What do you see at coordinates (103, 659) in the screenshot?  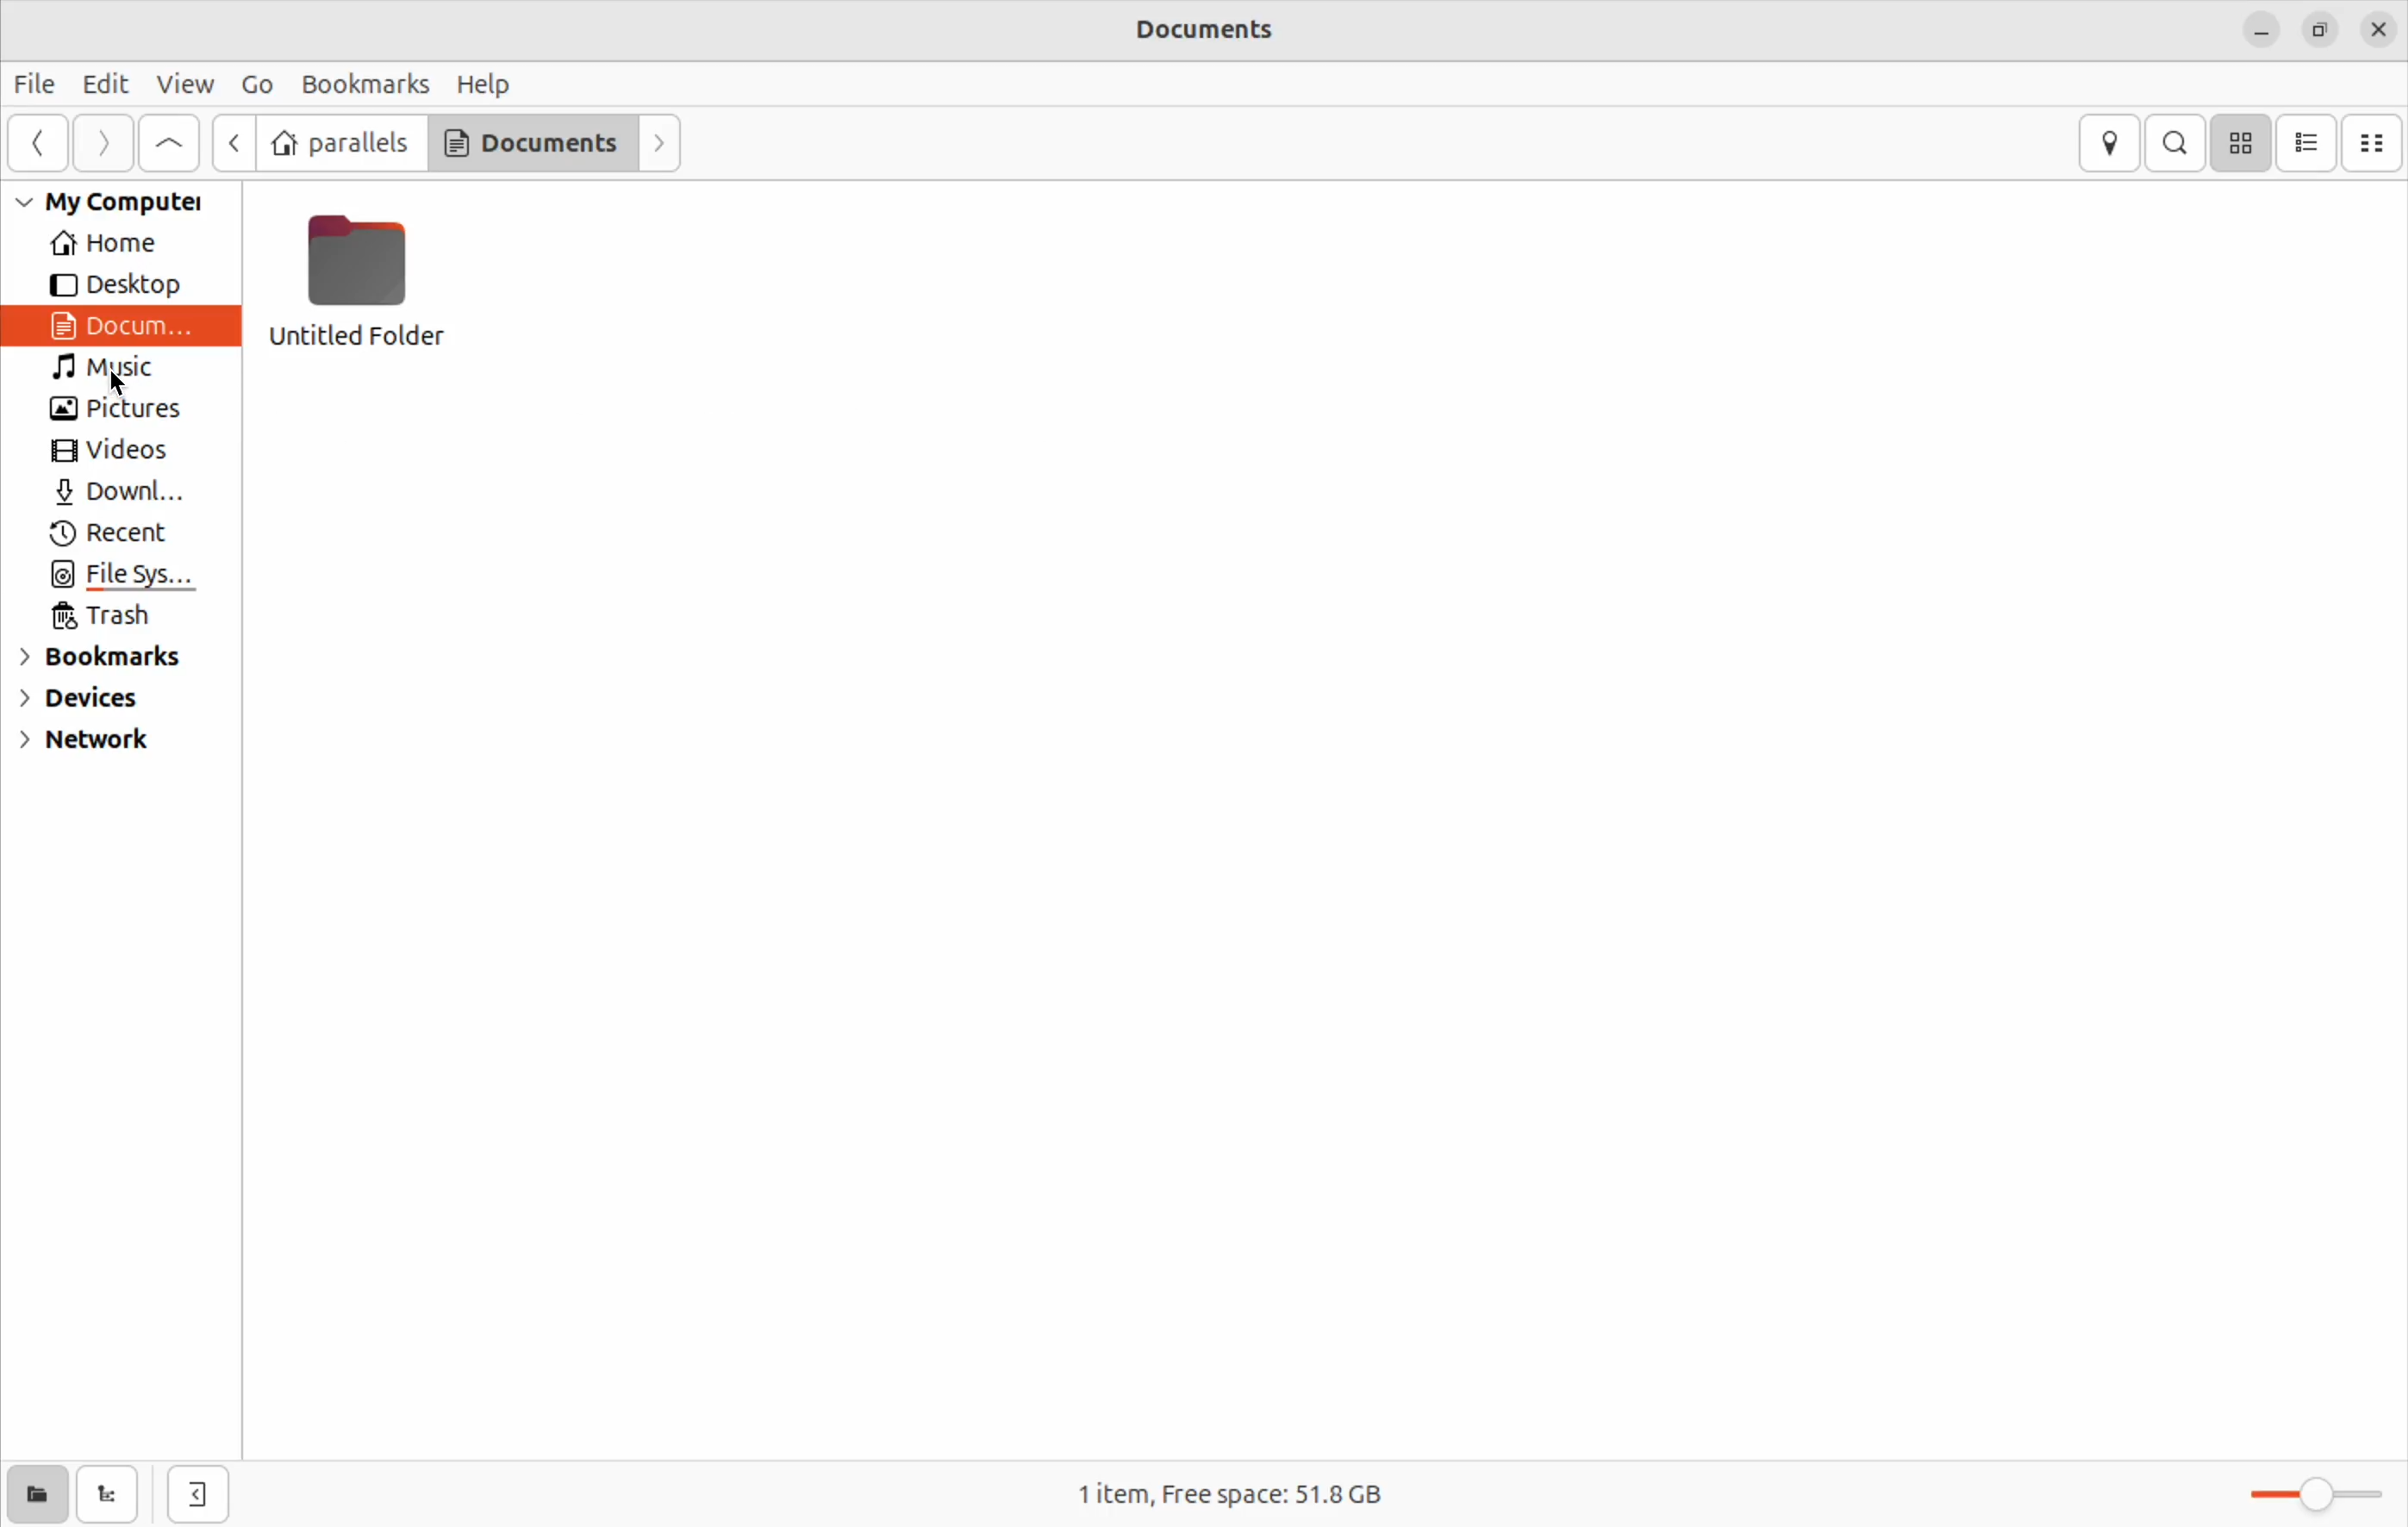 I see `Bookmarks` at bounding box center [103, 659].